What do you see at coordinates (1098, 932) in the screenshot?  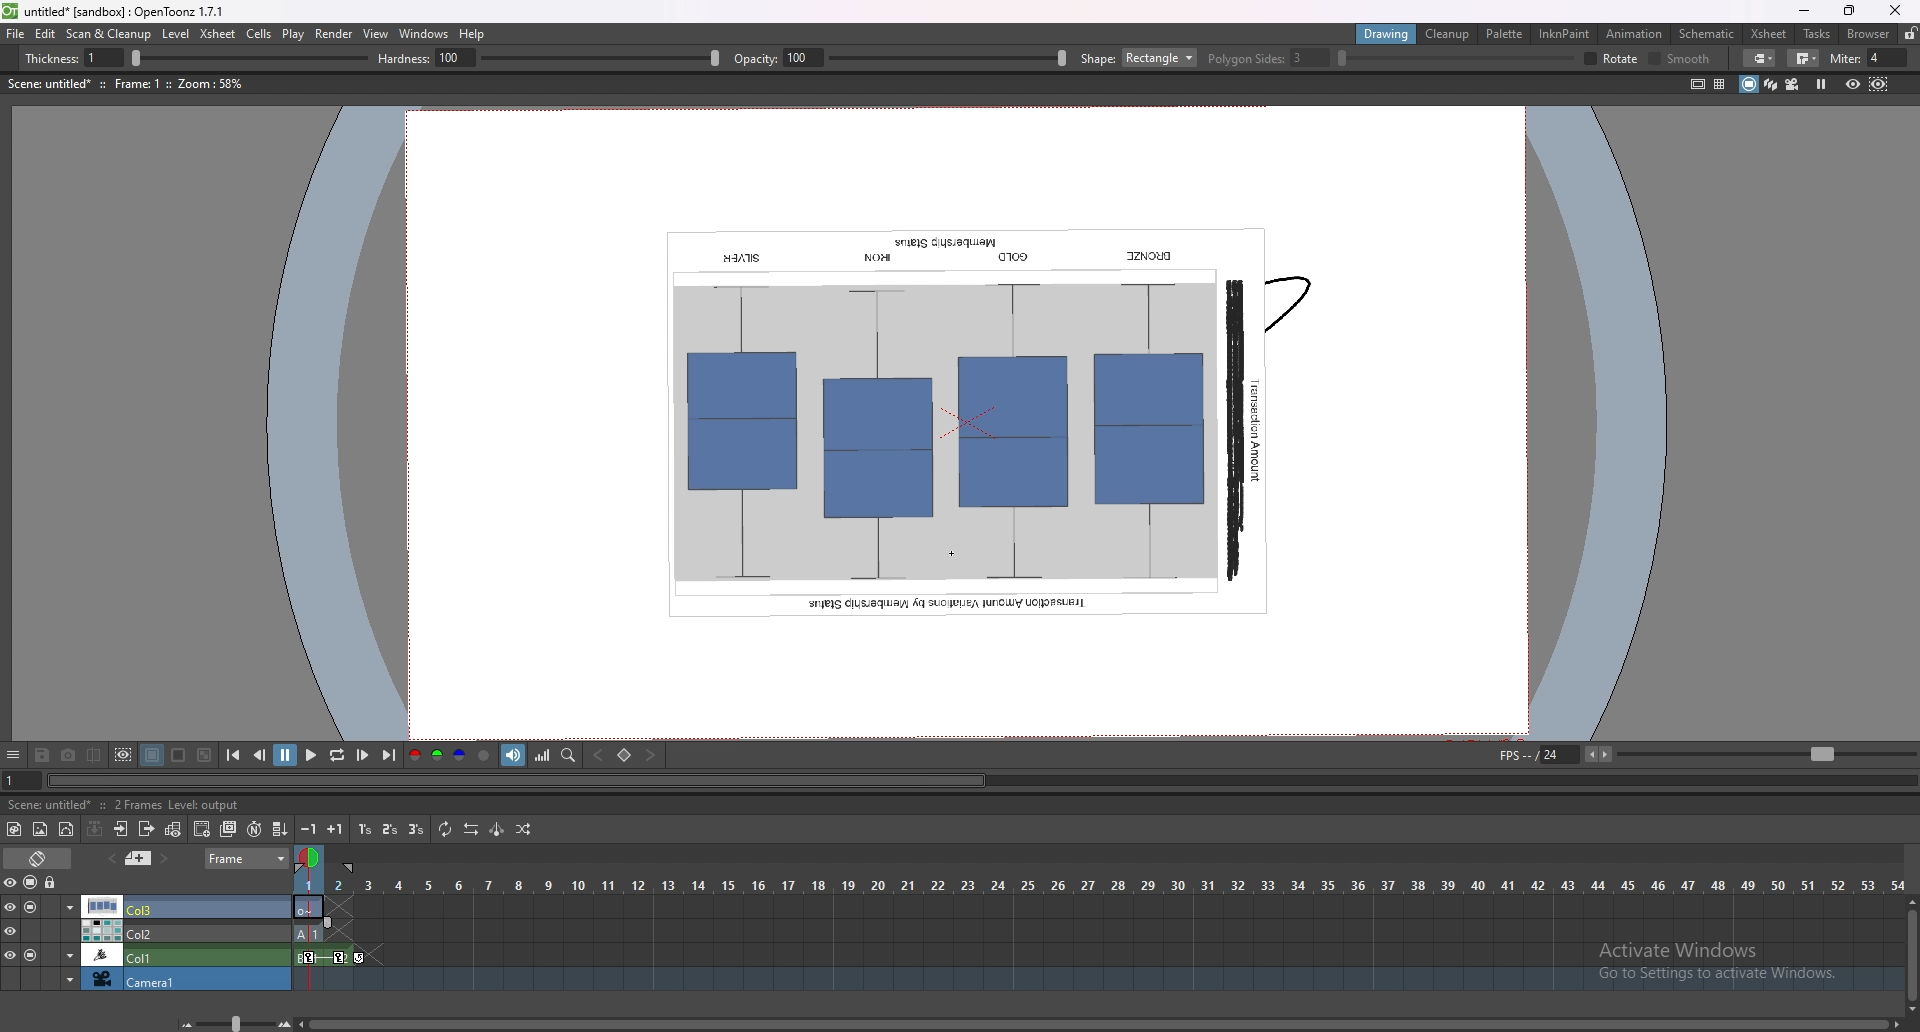 I see `timeline` at bounding box center [1098, 932].